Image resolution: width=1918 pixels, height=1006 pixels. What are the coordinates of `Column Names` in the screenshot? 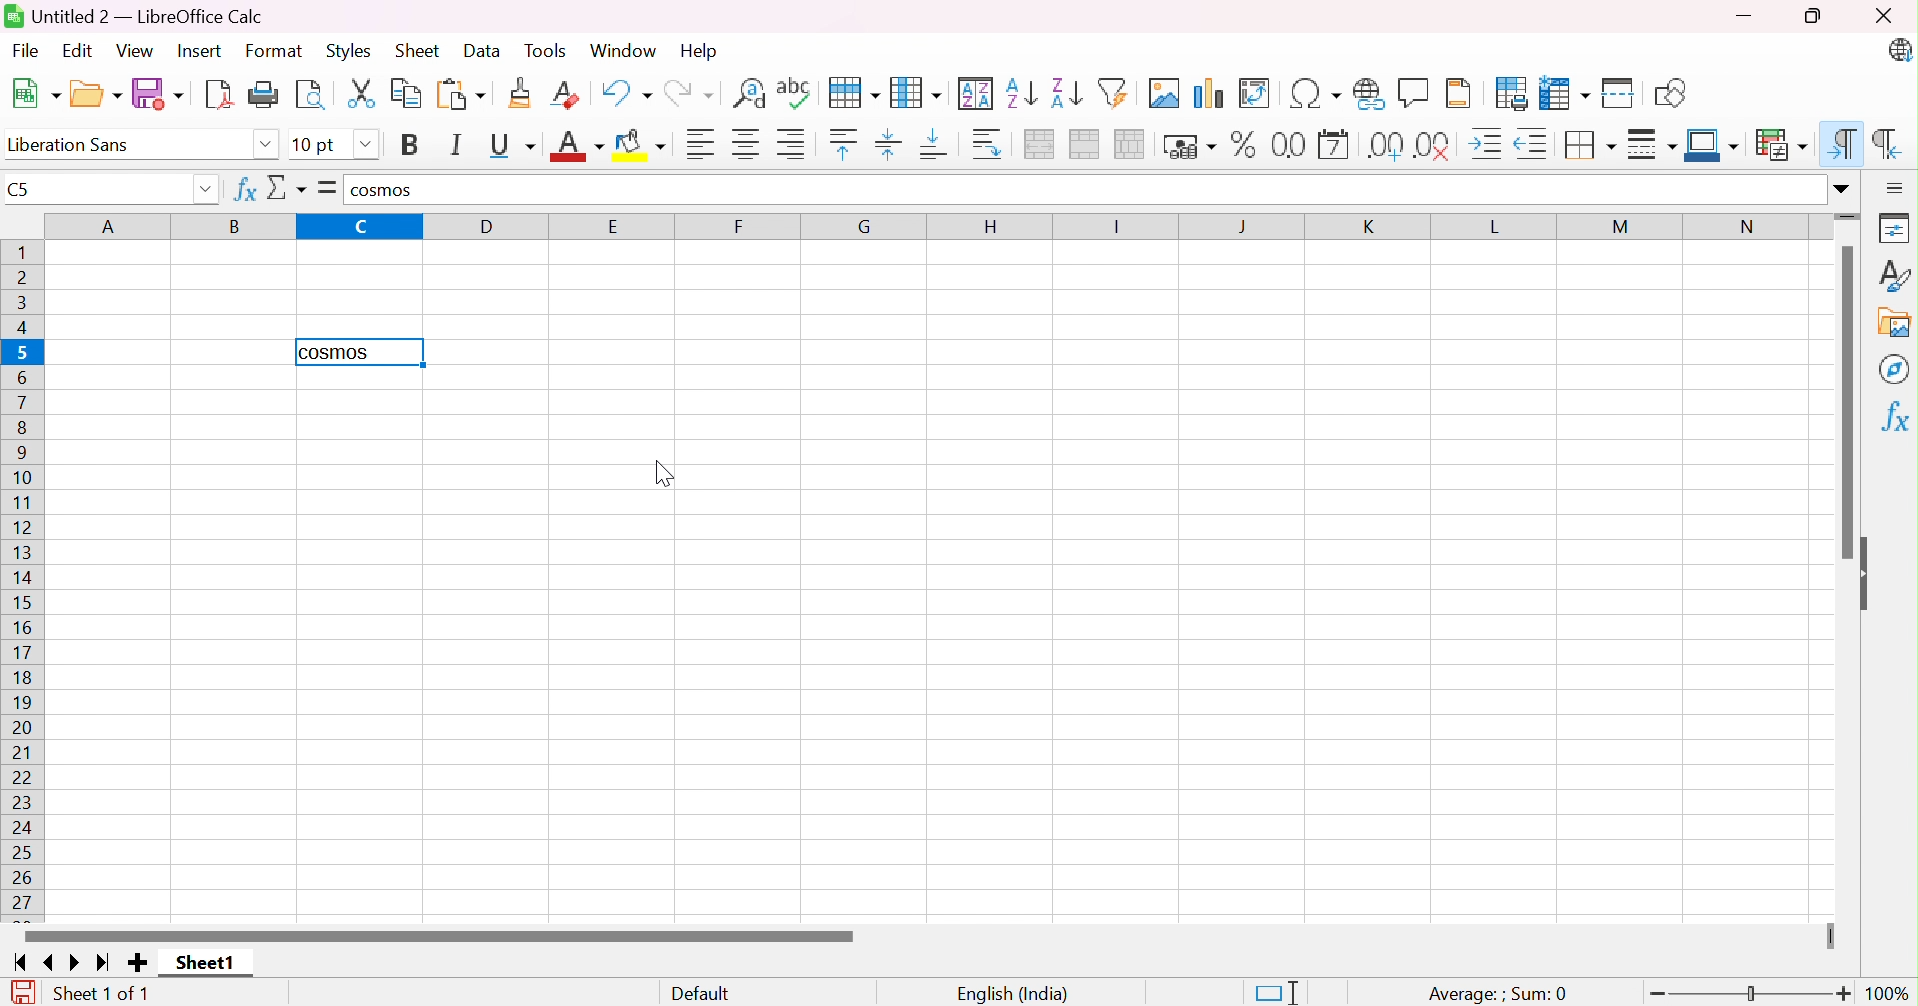 It's located at (936, 228).